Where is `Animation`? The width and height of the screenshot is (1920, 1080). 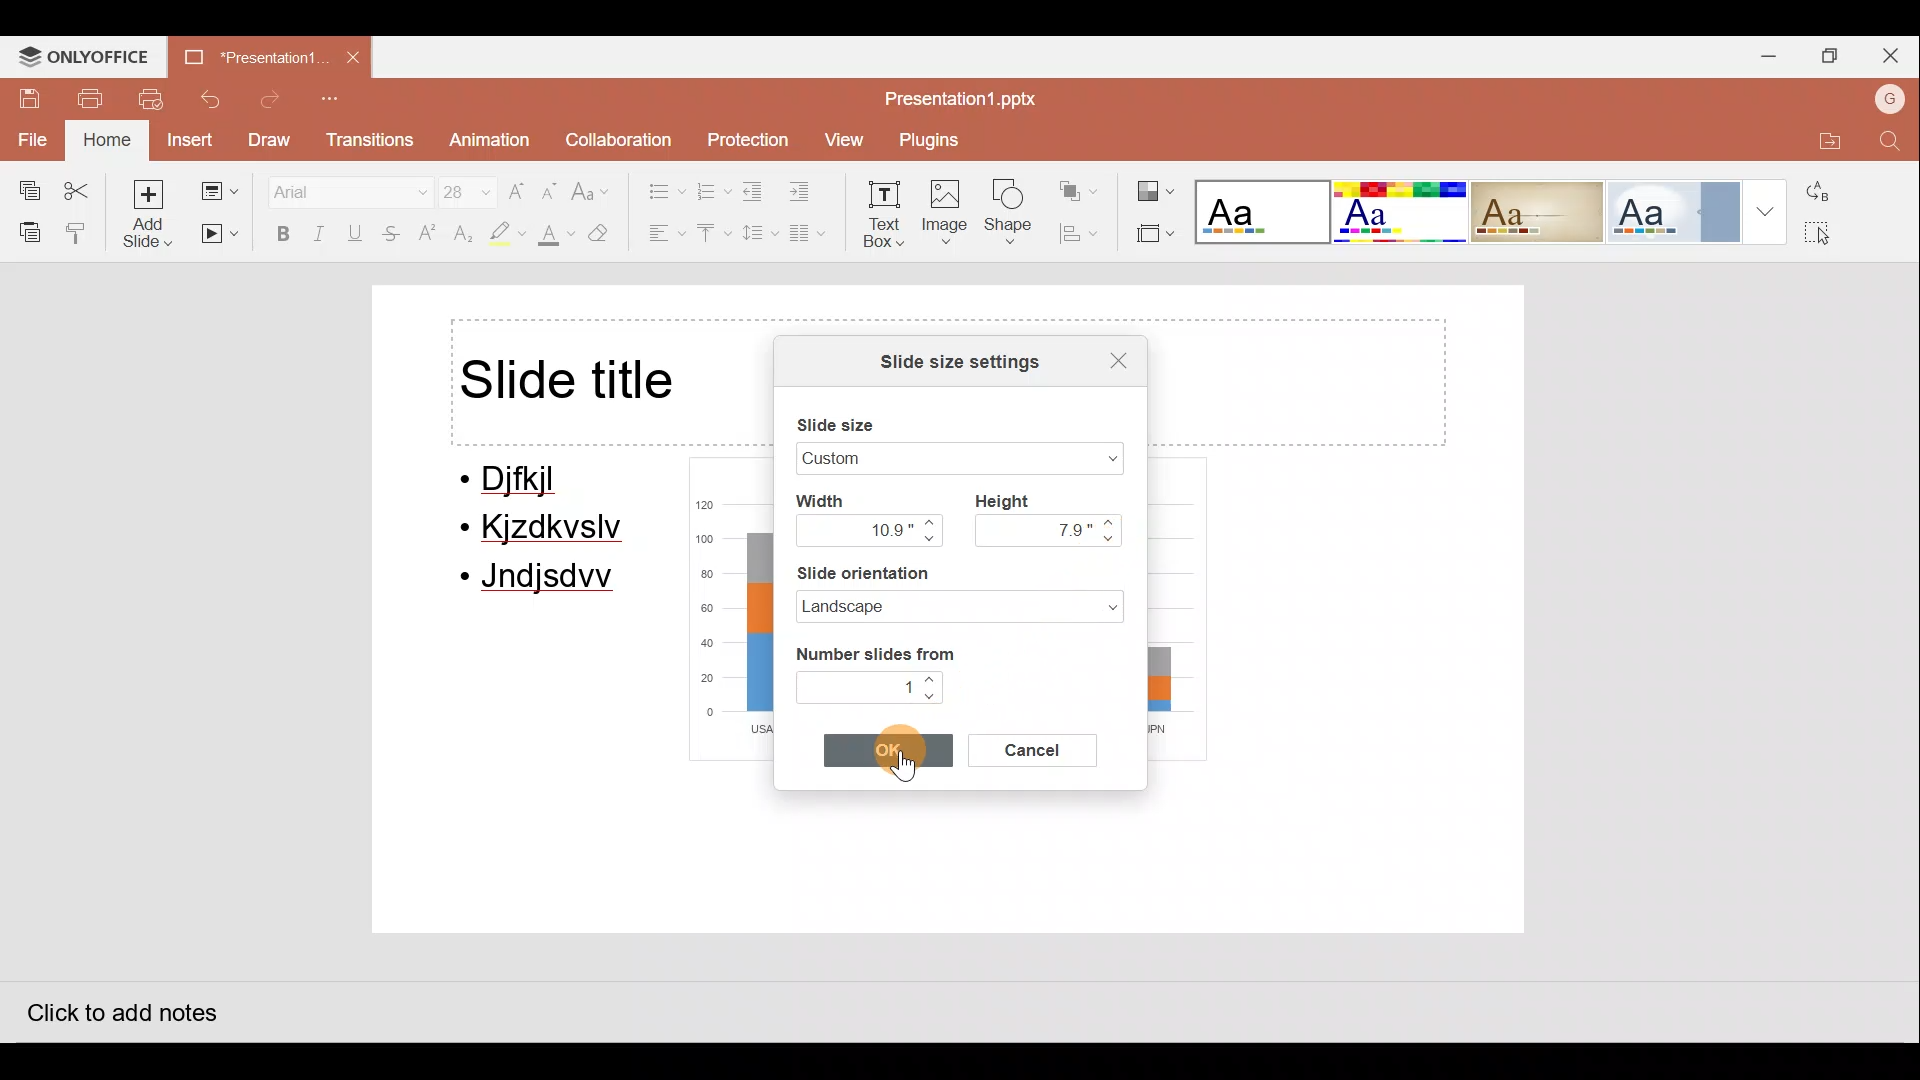 Animation is located at coordinates (486, 141).